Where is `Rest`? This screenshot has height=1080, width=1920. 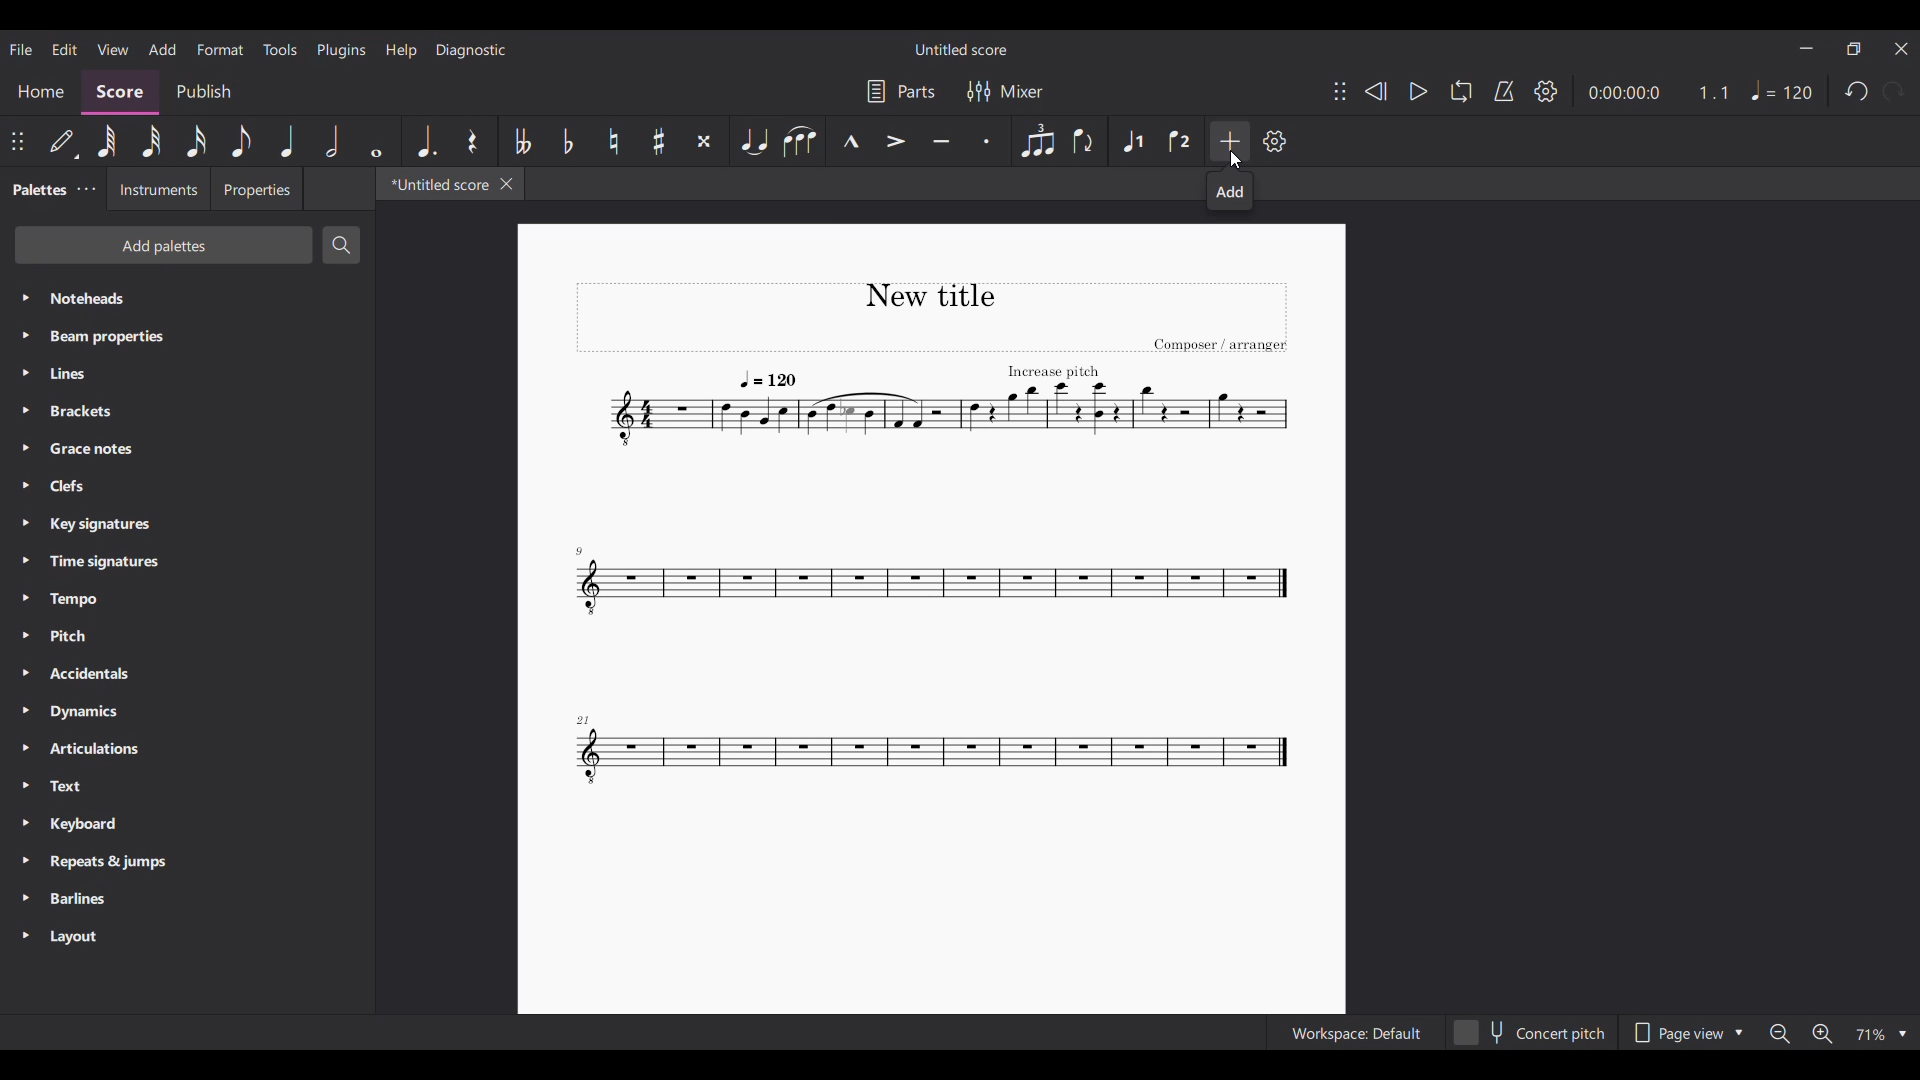 Rest is located at coordinates (473, 141).